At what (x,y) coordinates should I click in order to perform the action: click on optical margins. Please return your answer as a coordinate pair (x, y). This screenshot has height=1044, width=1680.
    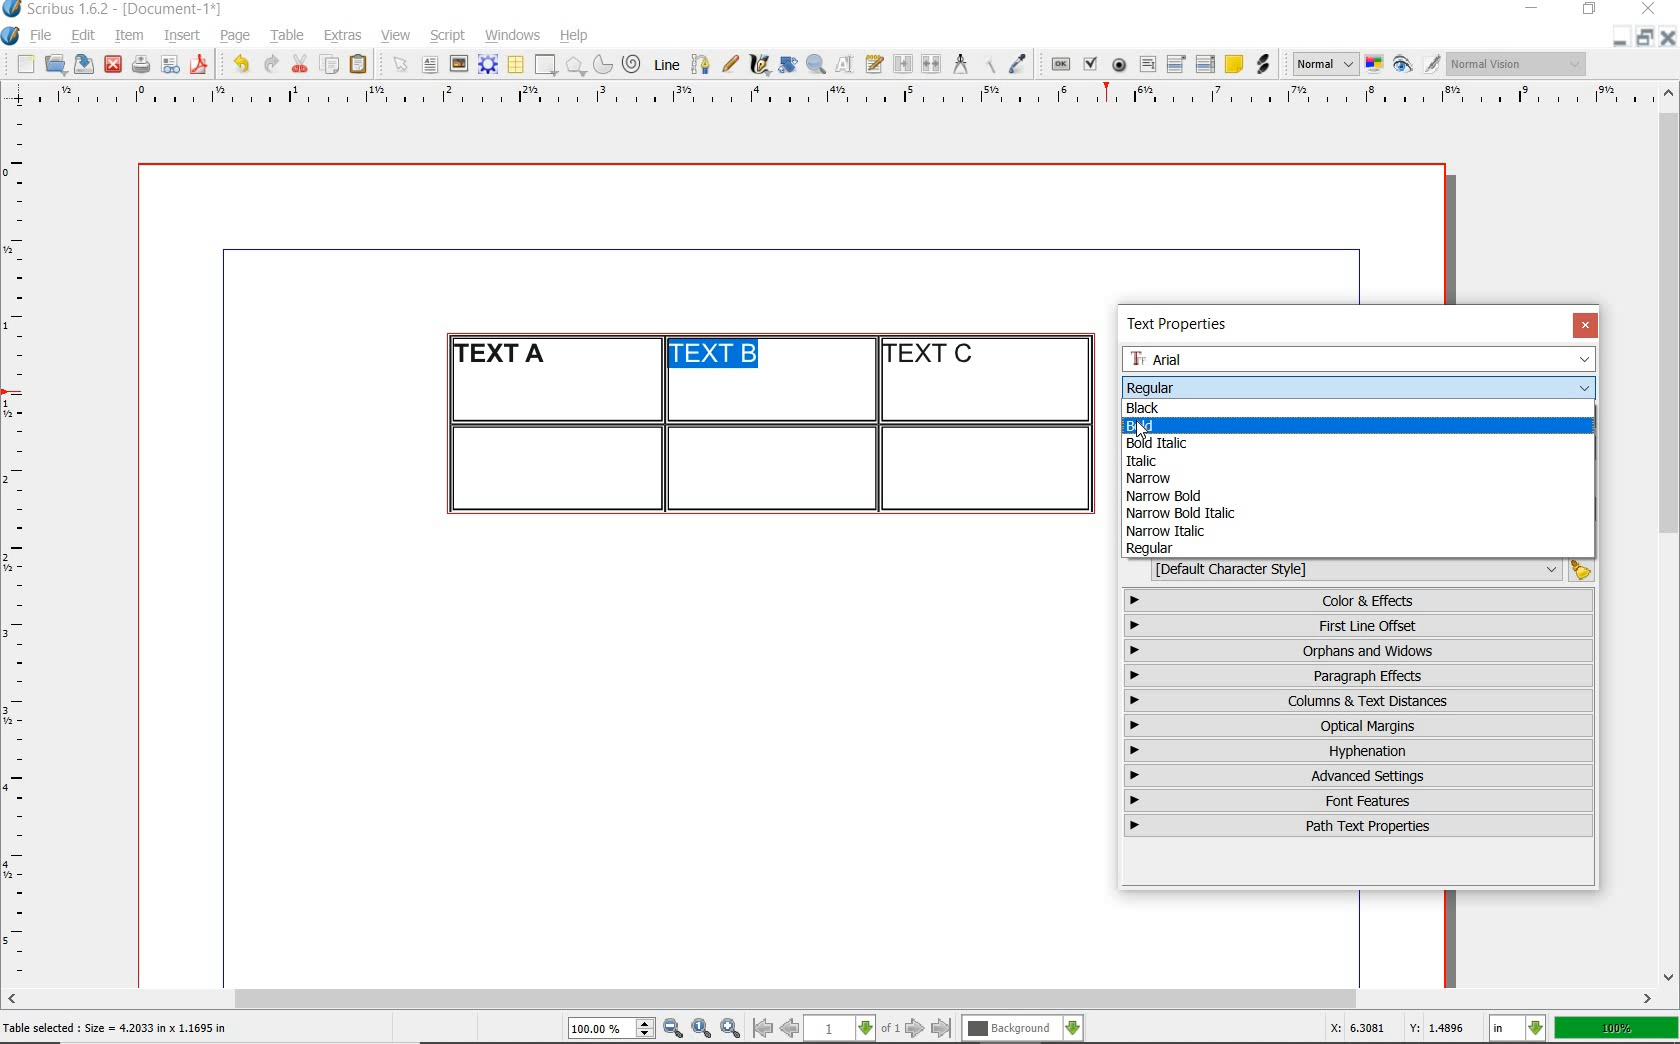
    Looking at the image, I should click on (1360, 726).